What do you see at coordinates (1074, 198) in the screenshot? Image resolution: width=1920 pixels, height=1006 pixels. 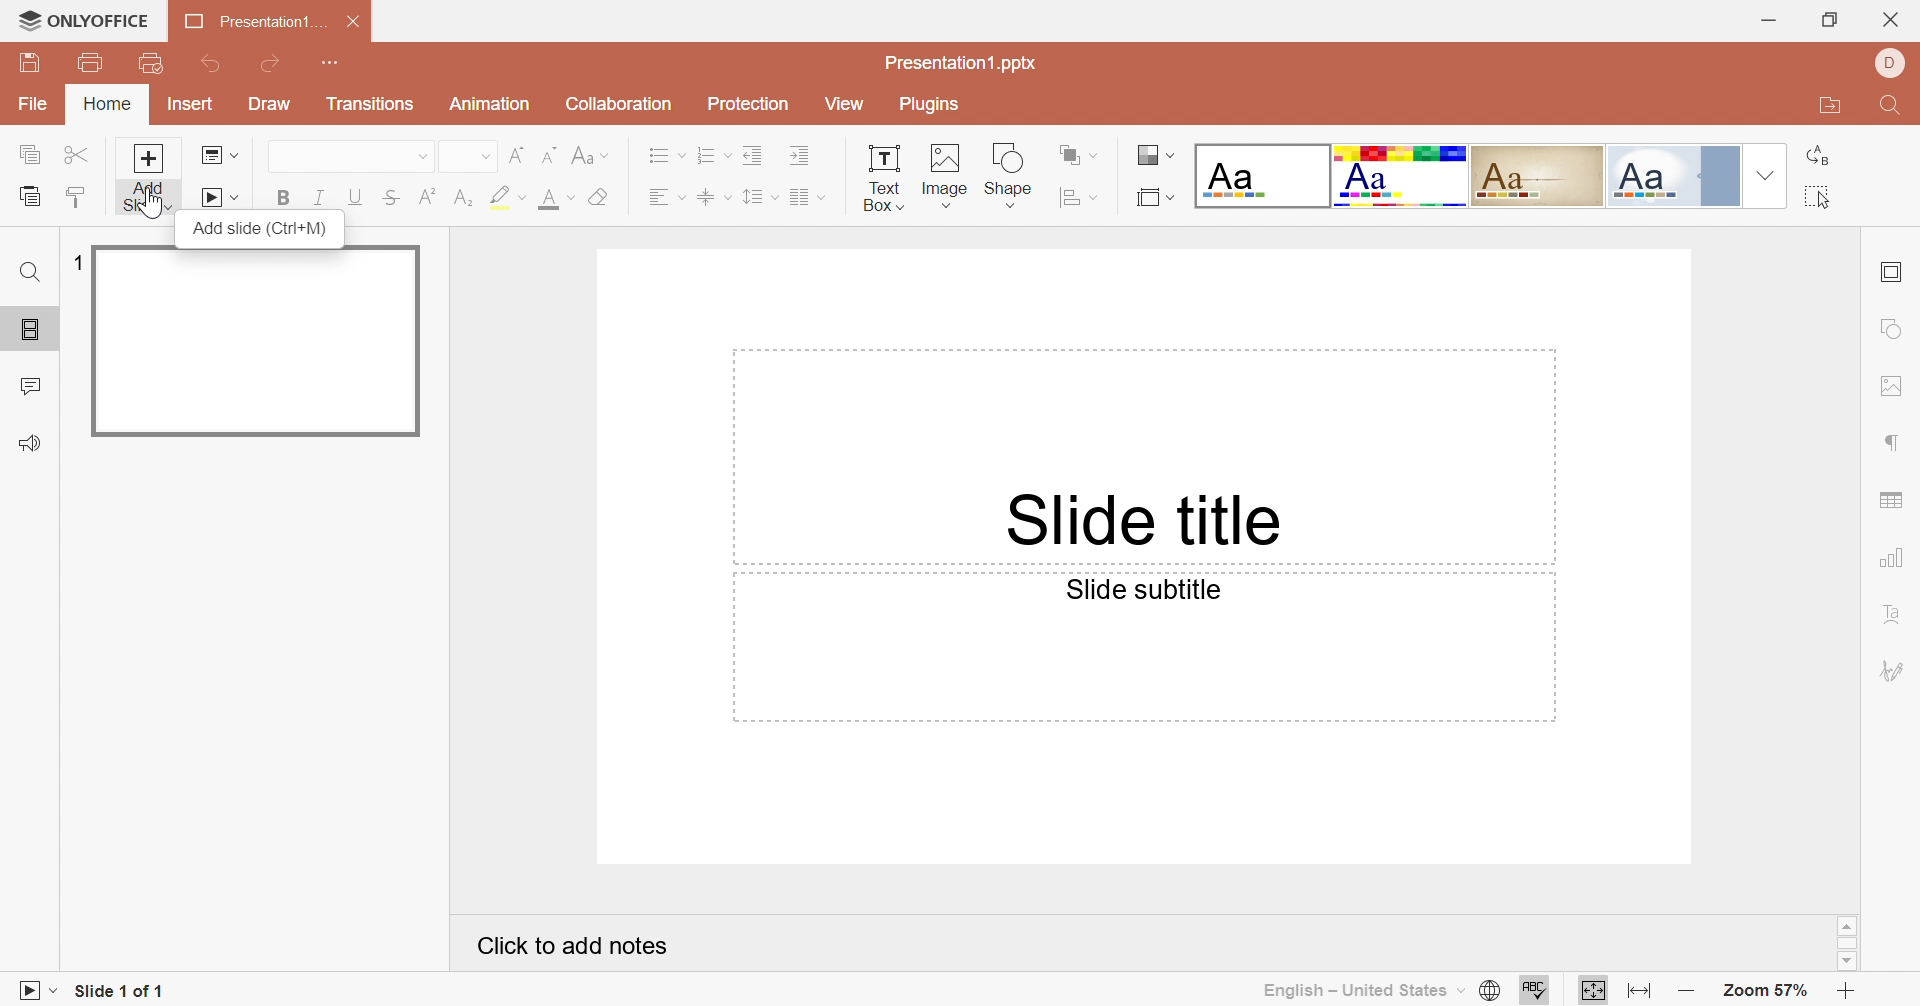 I see `Align Size` at bounding box center [1074, 198].